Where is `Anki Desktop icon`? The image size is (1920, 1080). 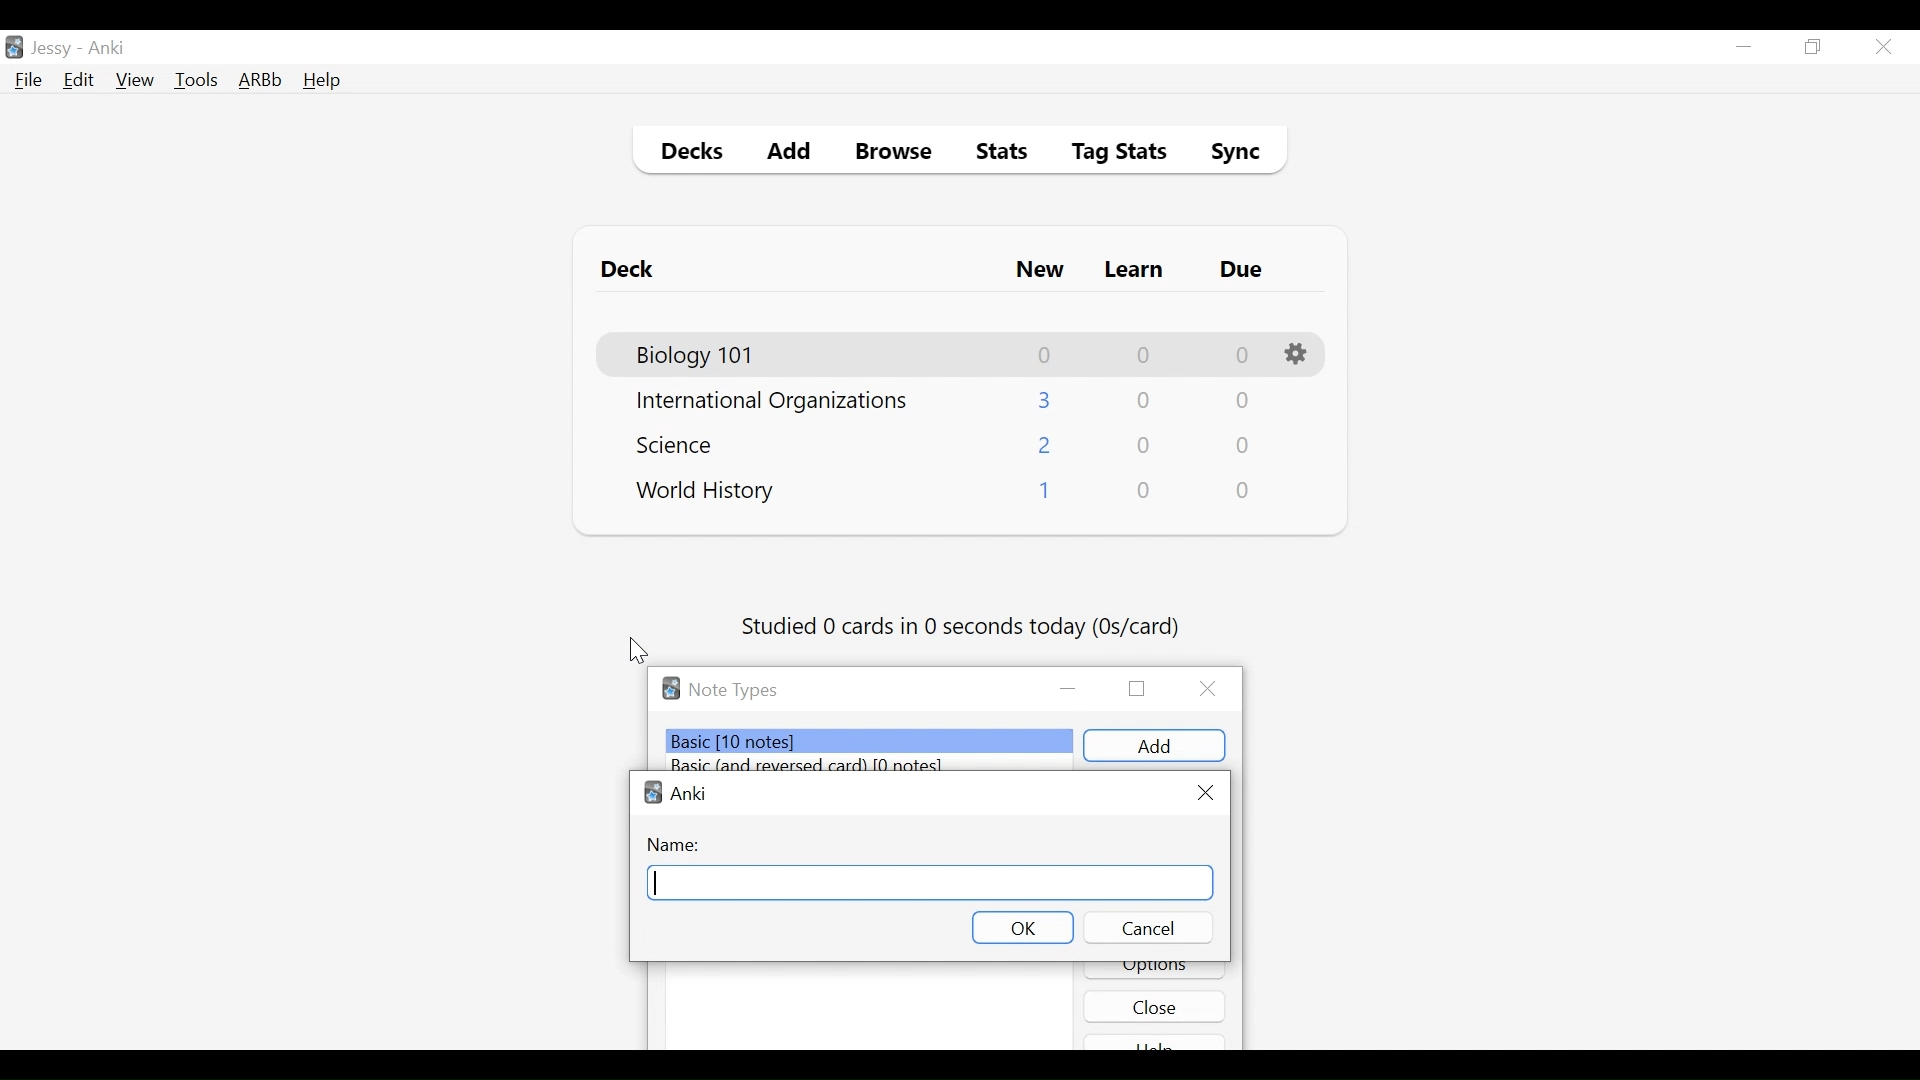
Anki Desktop icon is located at coordinates (14, 48).